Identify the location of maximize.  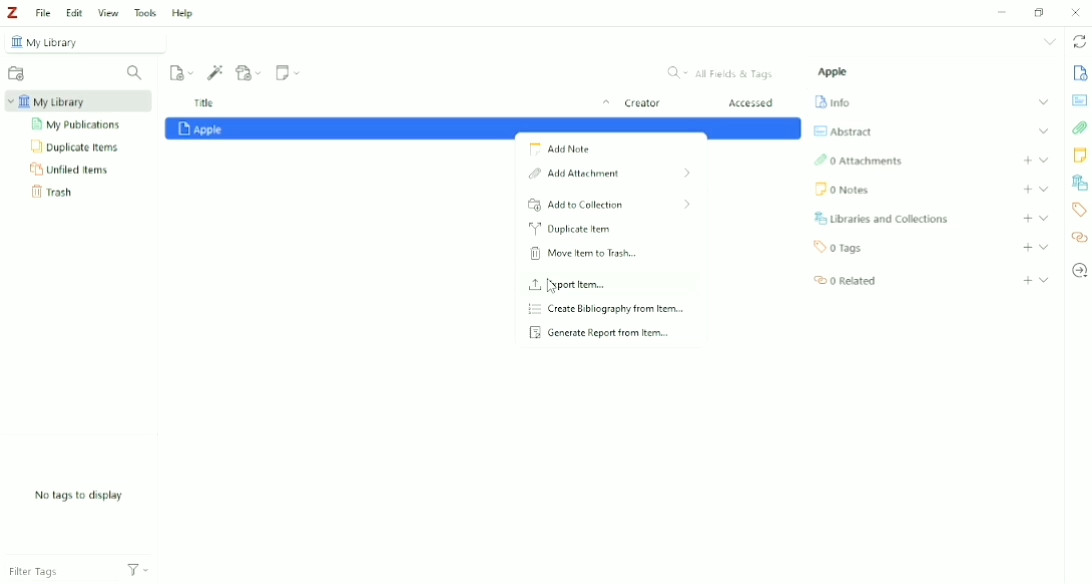
(1039, 12).